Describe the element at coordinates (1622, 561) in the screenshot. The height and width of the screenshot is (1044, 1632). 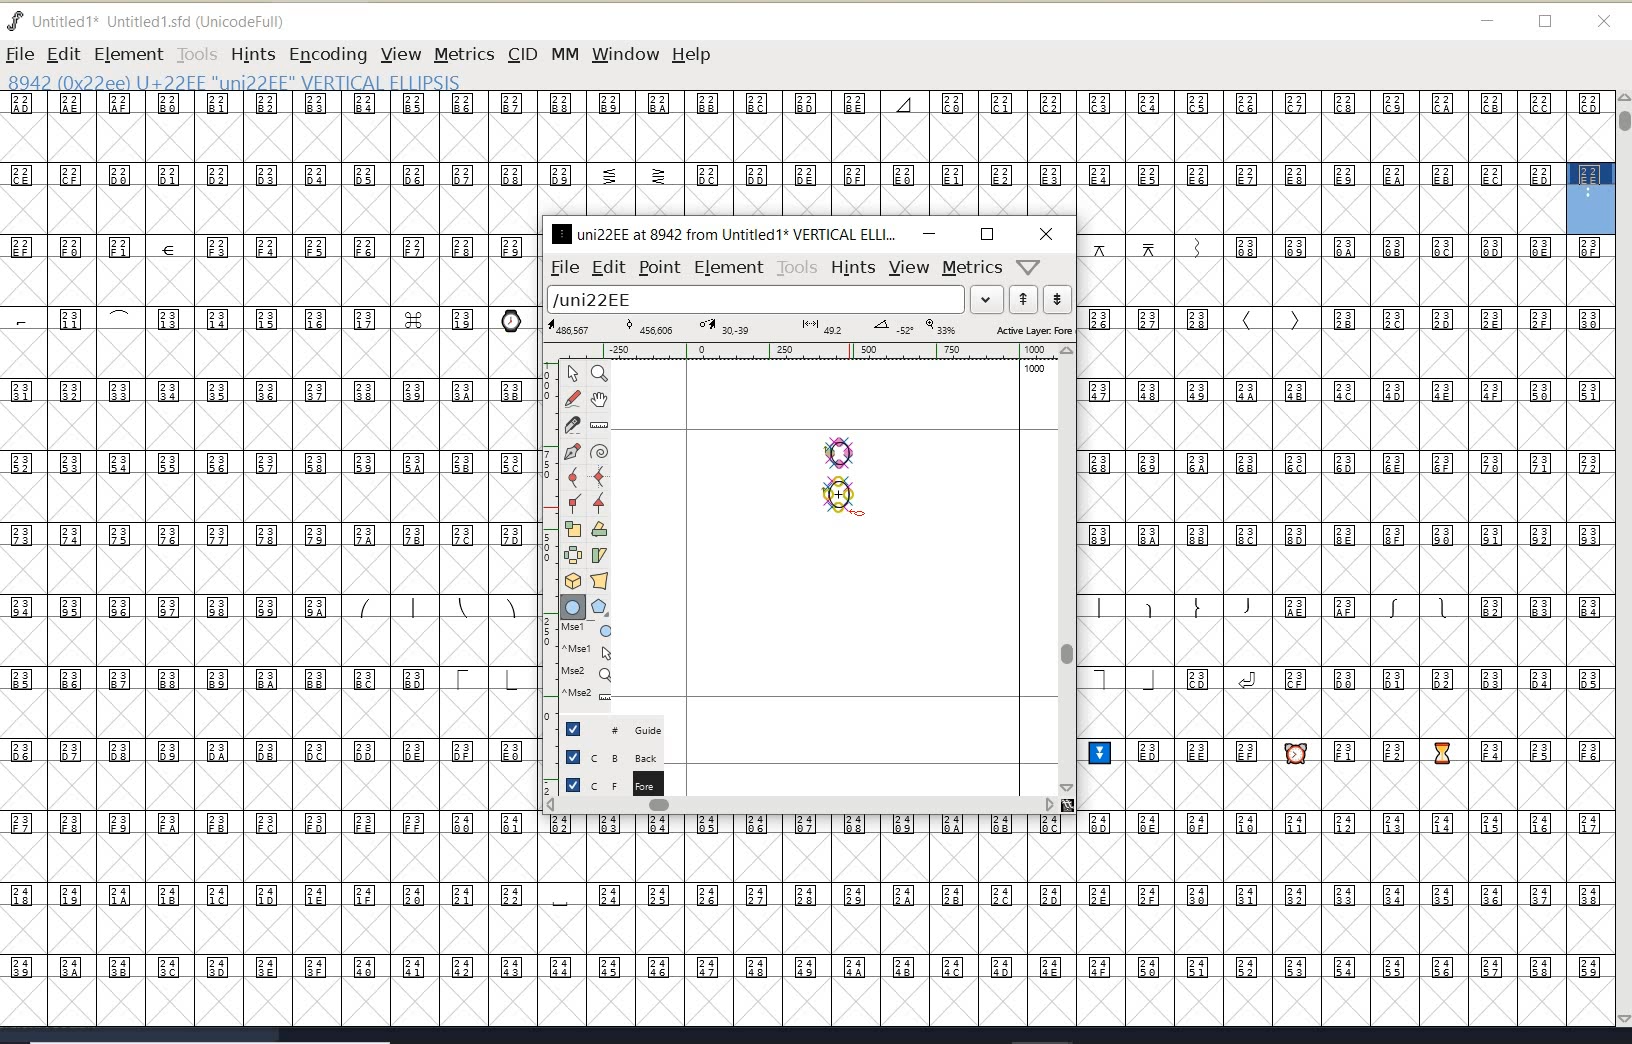
I see `SCROLLBAR` at that location.